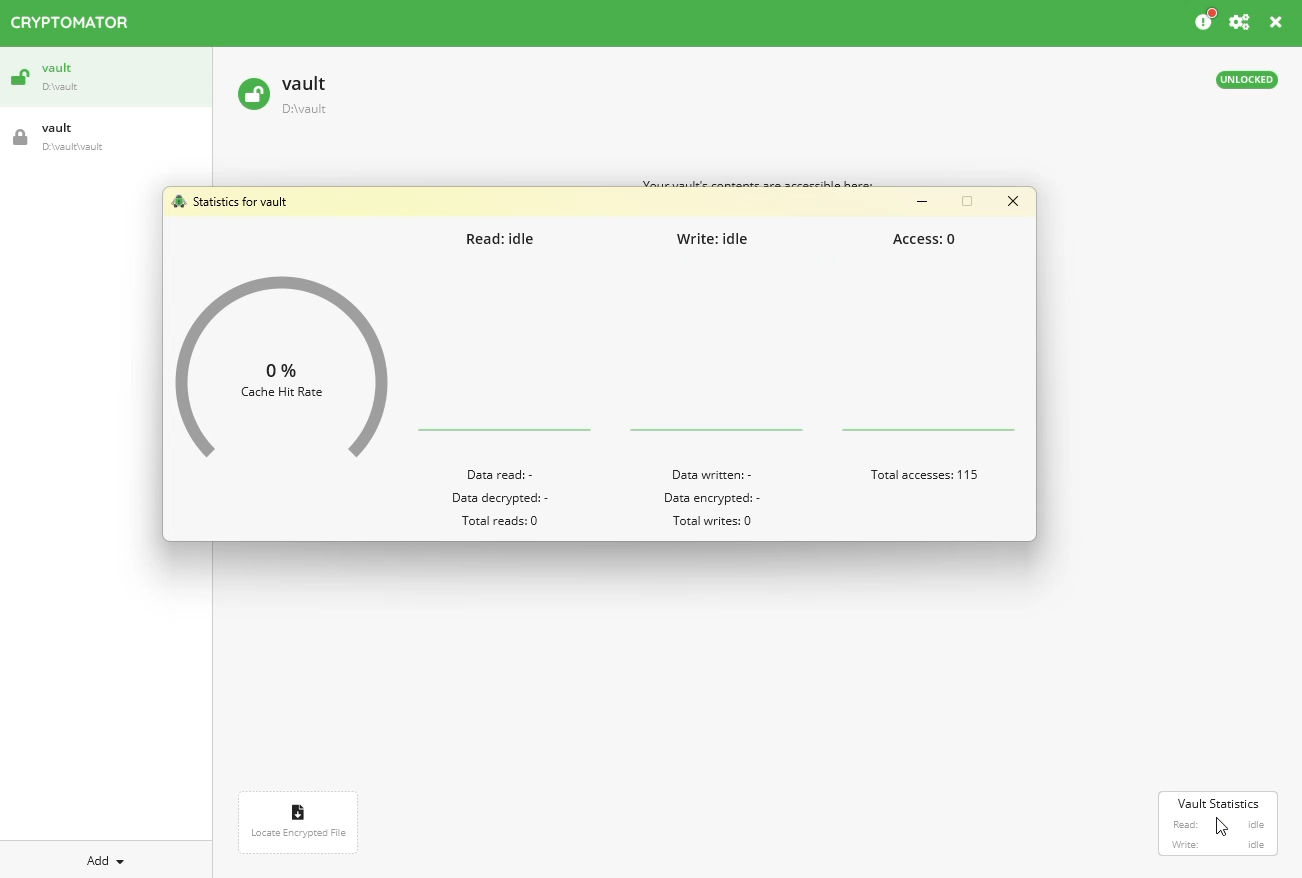 The height and width of the screenshot is (878, 1302). Describe the element at coordinates (108, 858) in the screenshot. I see `add` at that location.